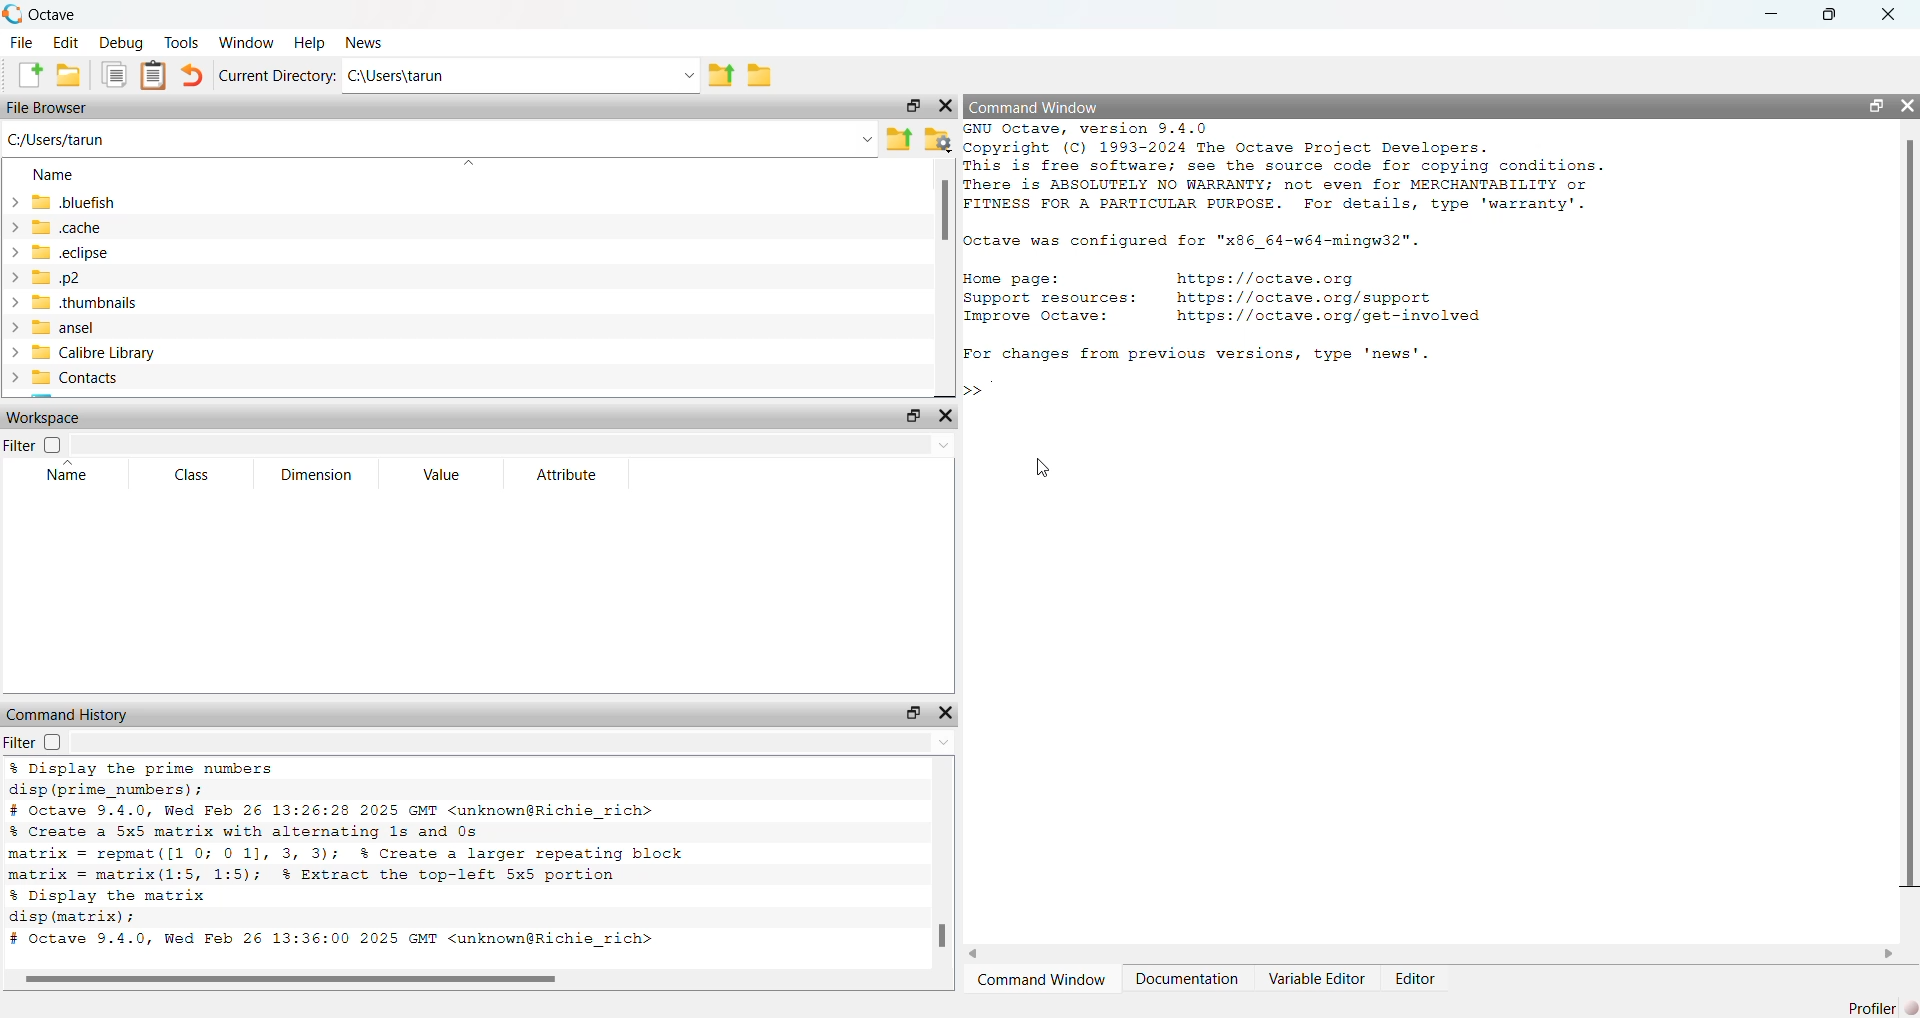  What do you see at coordinates (951, 712) in the screenshot?
I see `hide widget` at bounding box center [951, 712].